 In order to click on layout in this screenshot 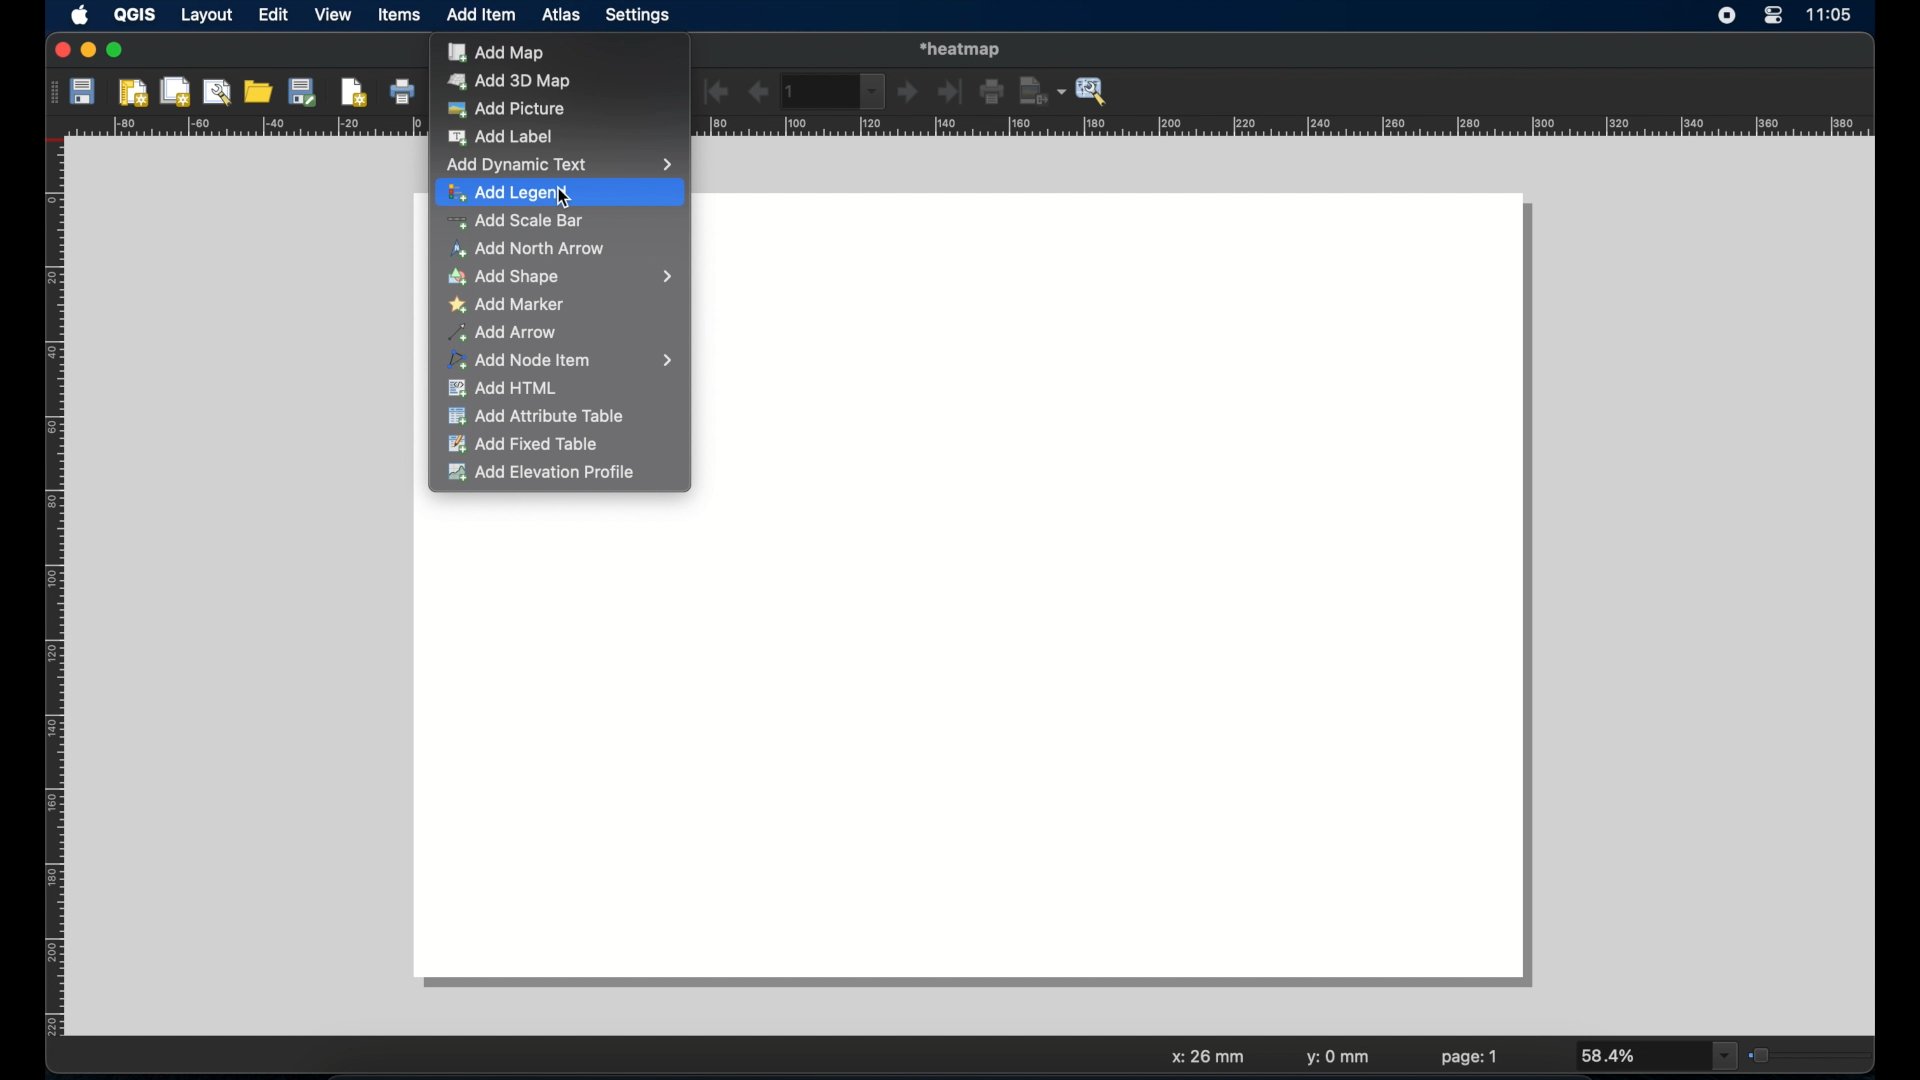, I will do `click(206, 17)`.